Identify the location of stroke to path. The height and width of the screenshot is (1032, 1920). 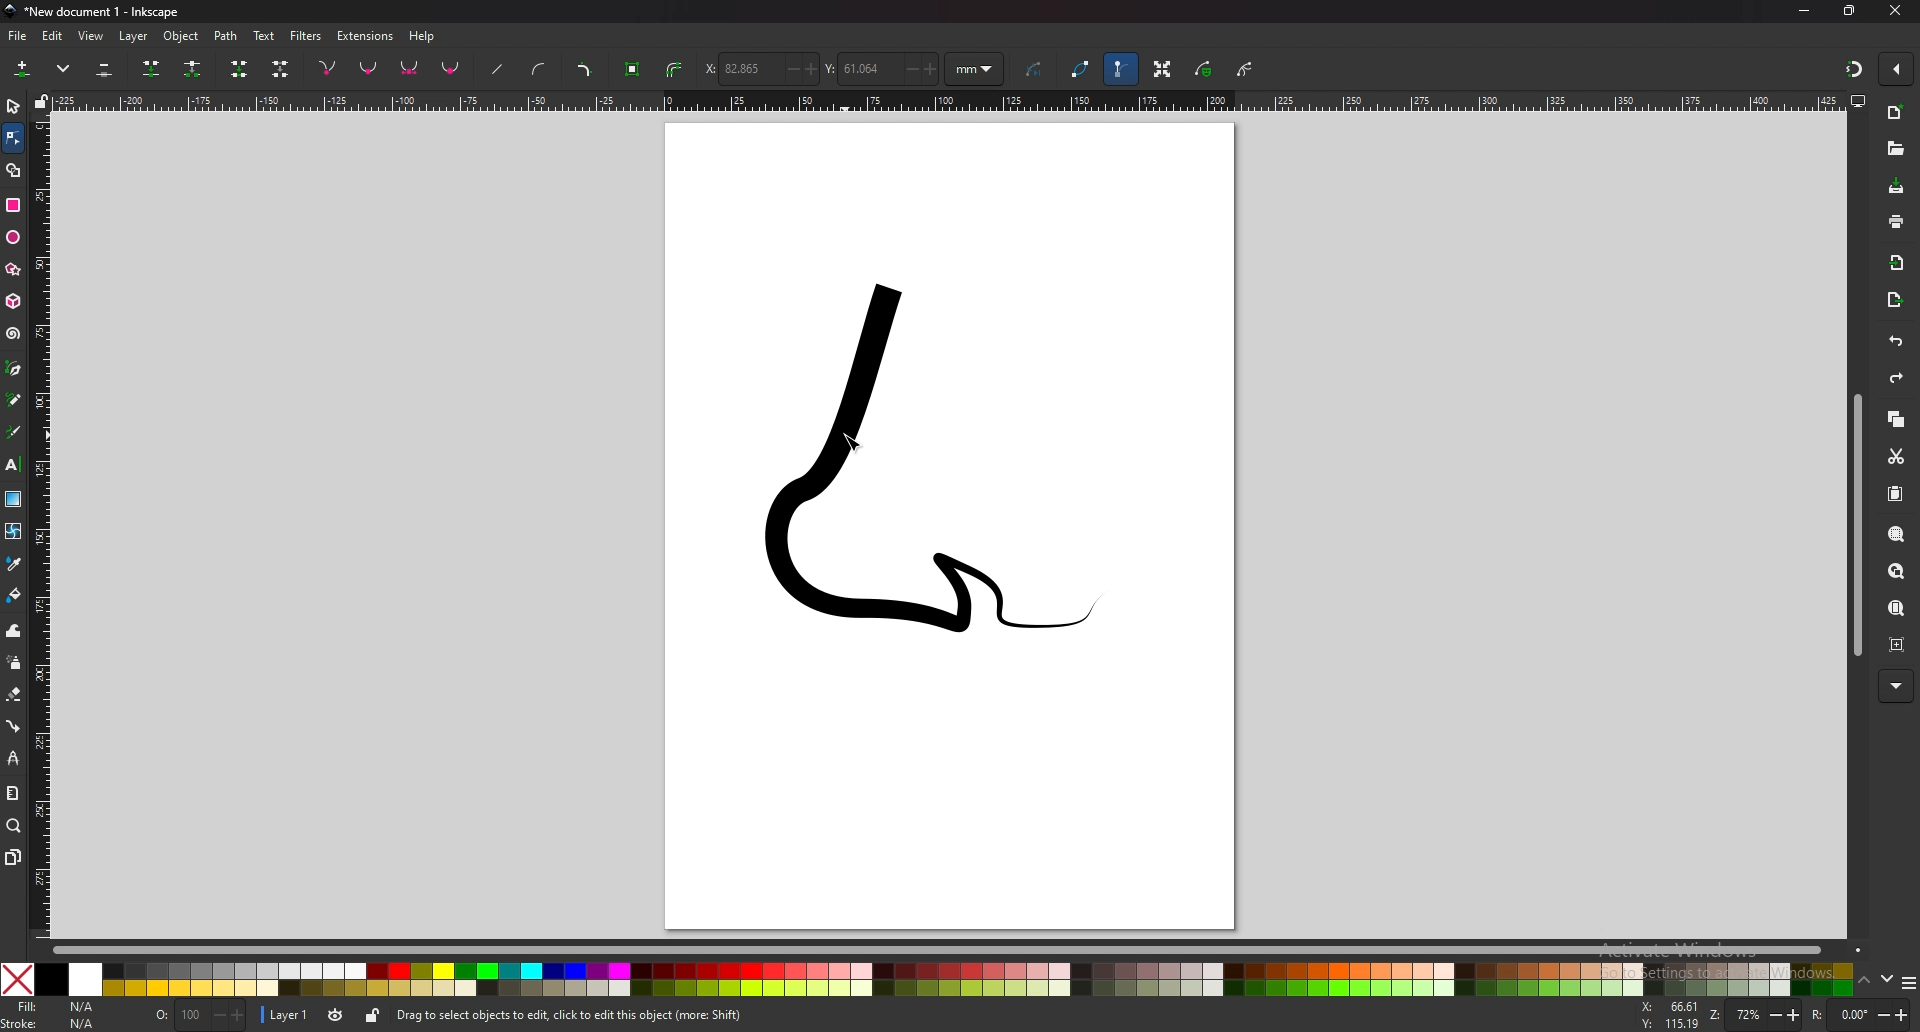
(675, 70).